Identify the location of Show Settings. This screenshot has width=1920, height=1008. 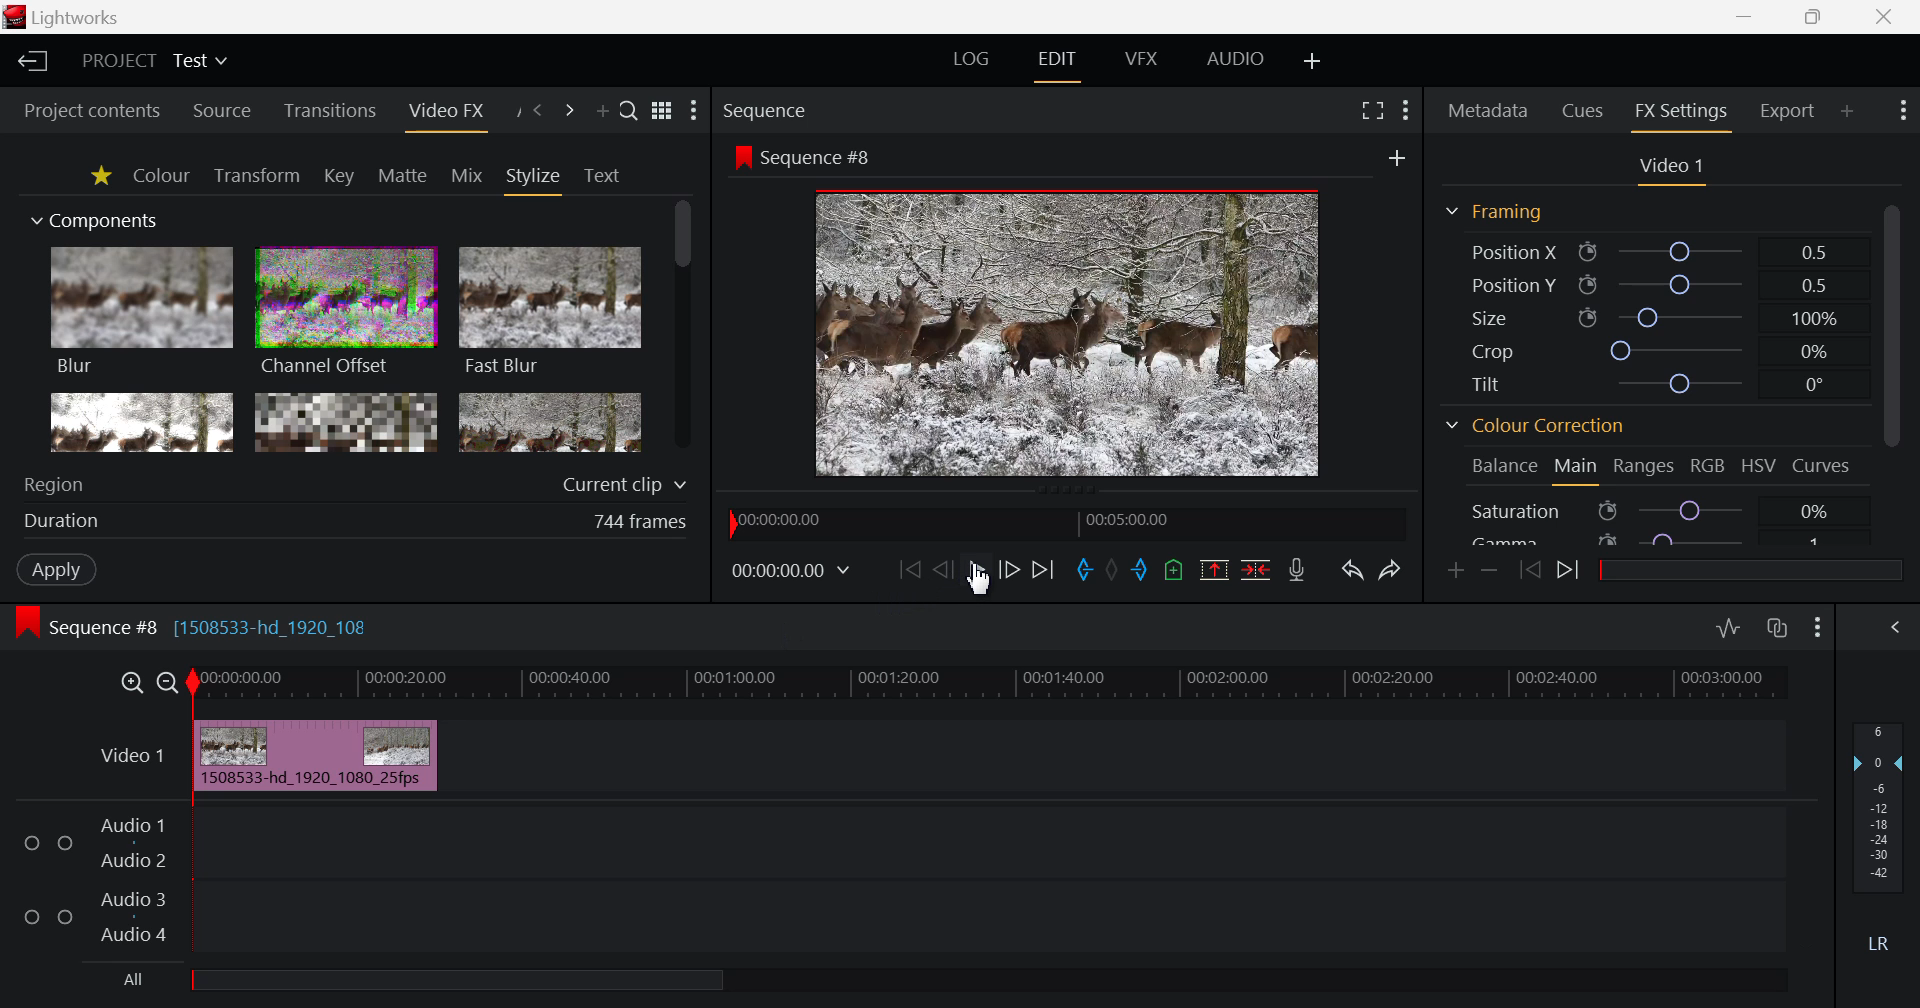
(694, 111).